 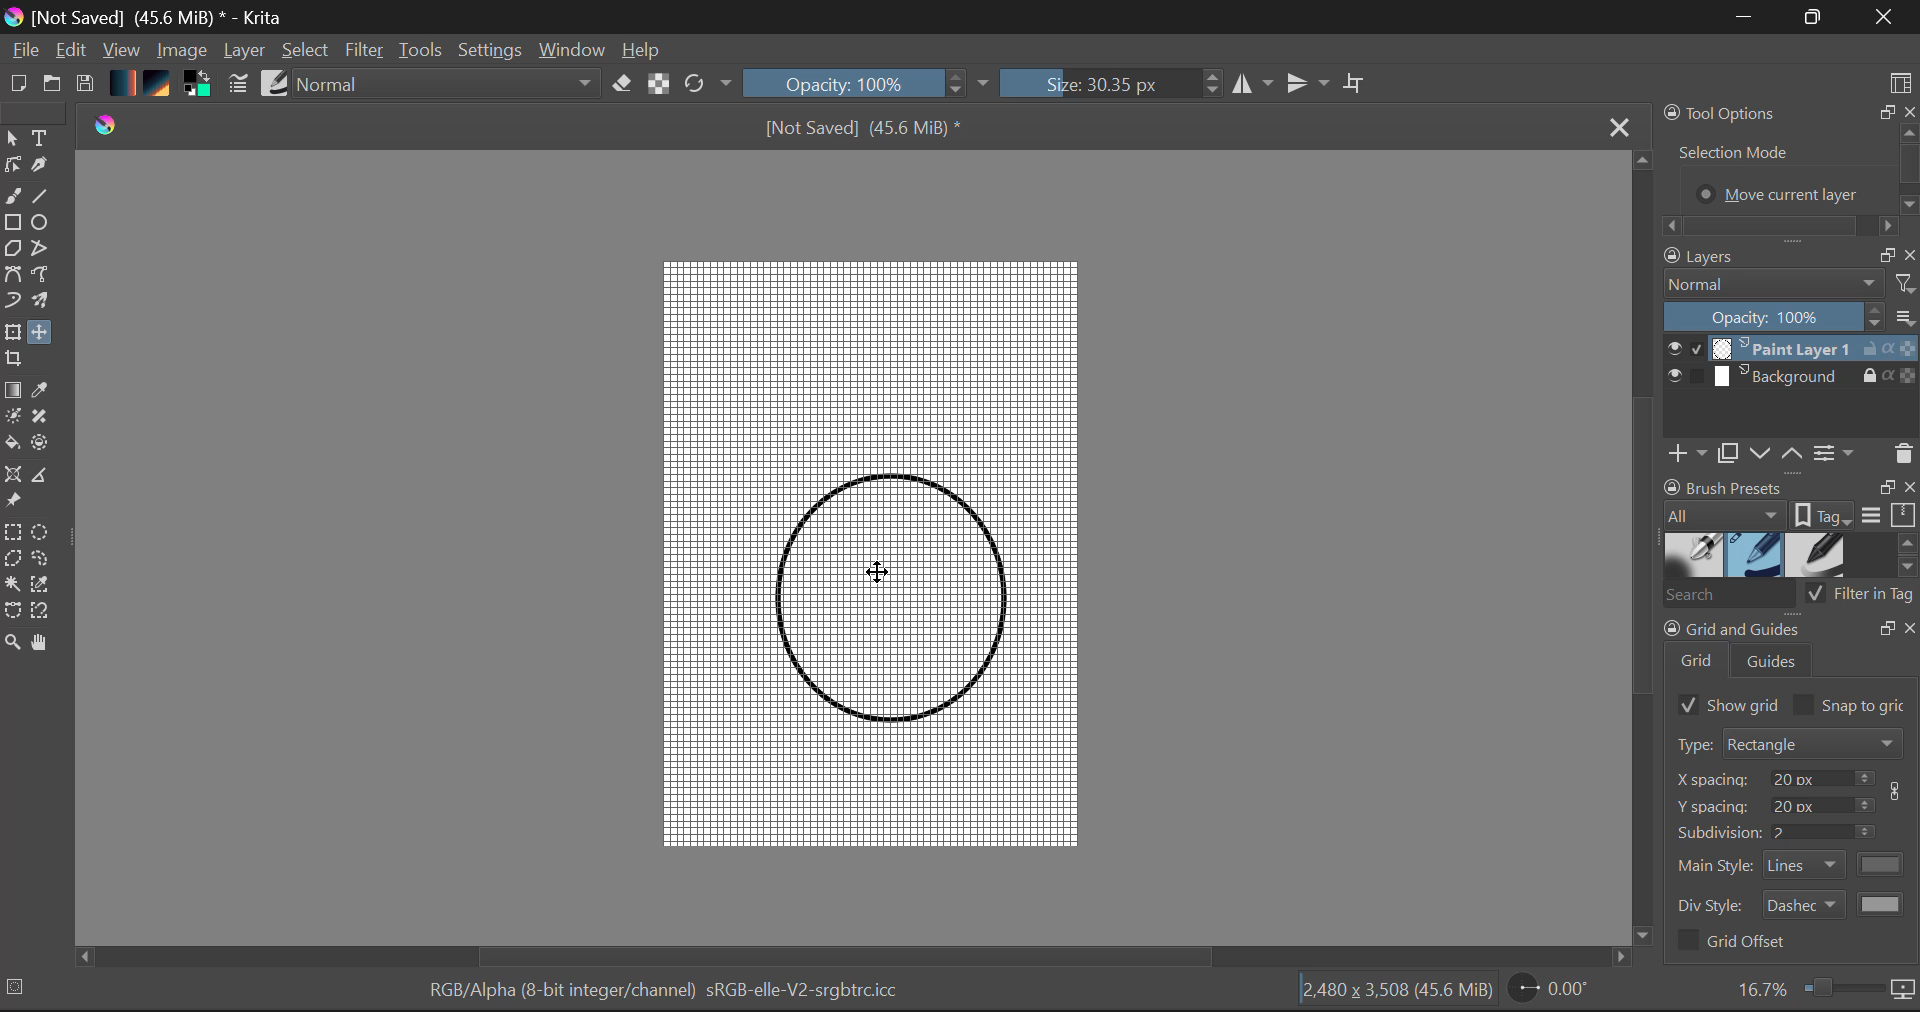 I want to click on Freehand Path Tool, so click(x=48, y=277).